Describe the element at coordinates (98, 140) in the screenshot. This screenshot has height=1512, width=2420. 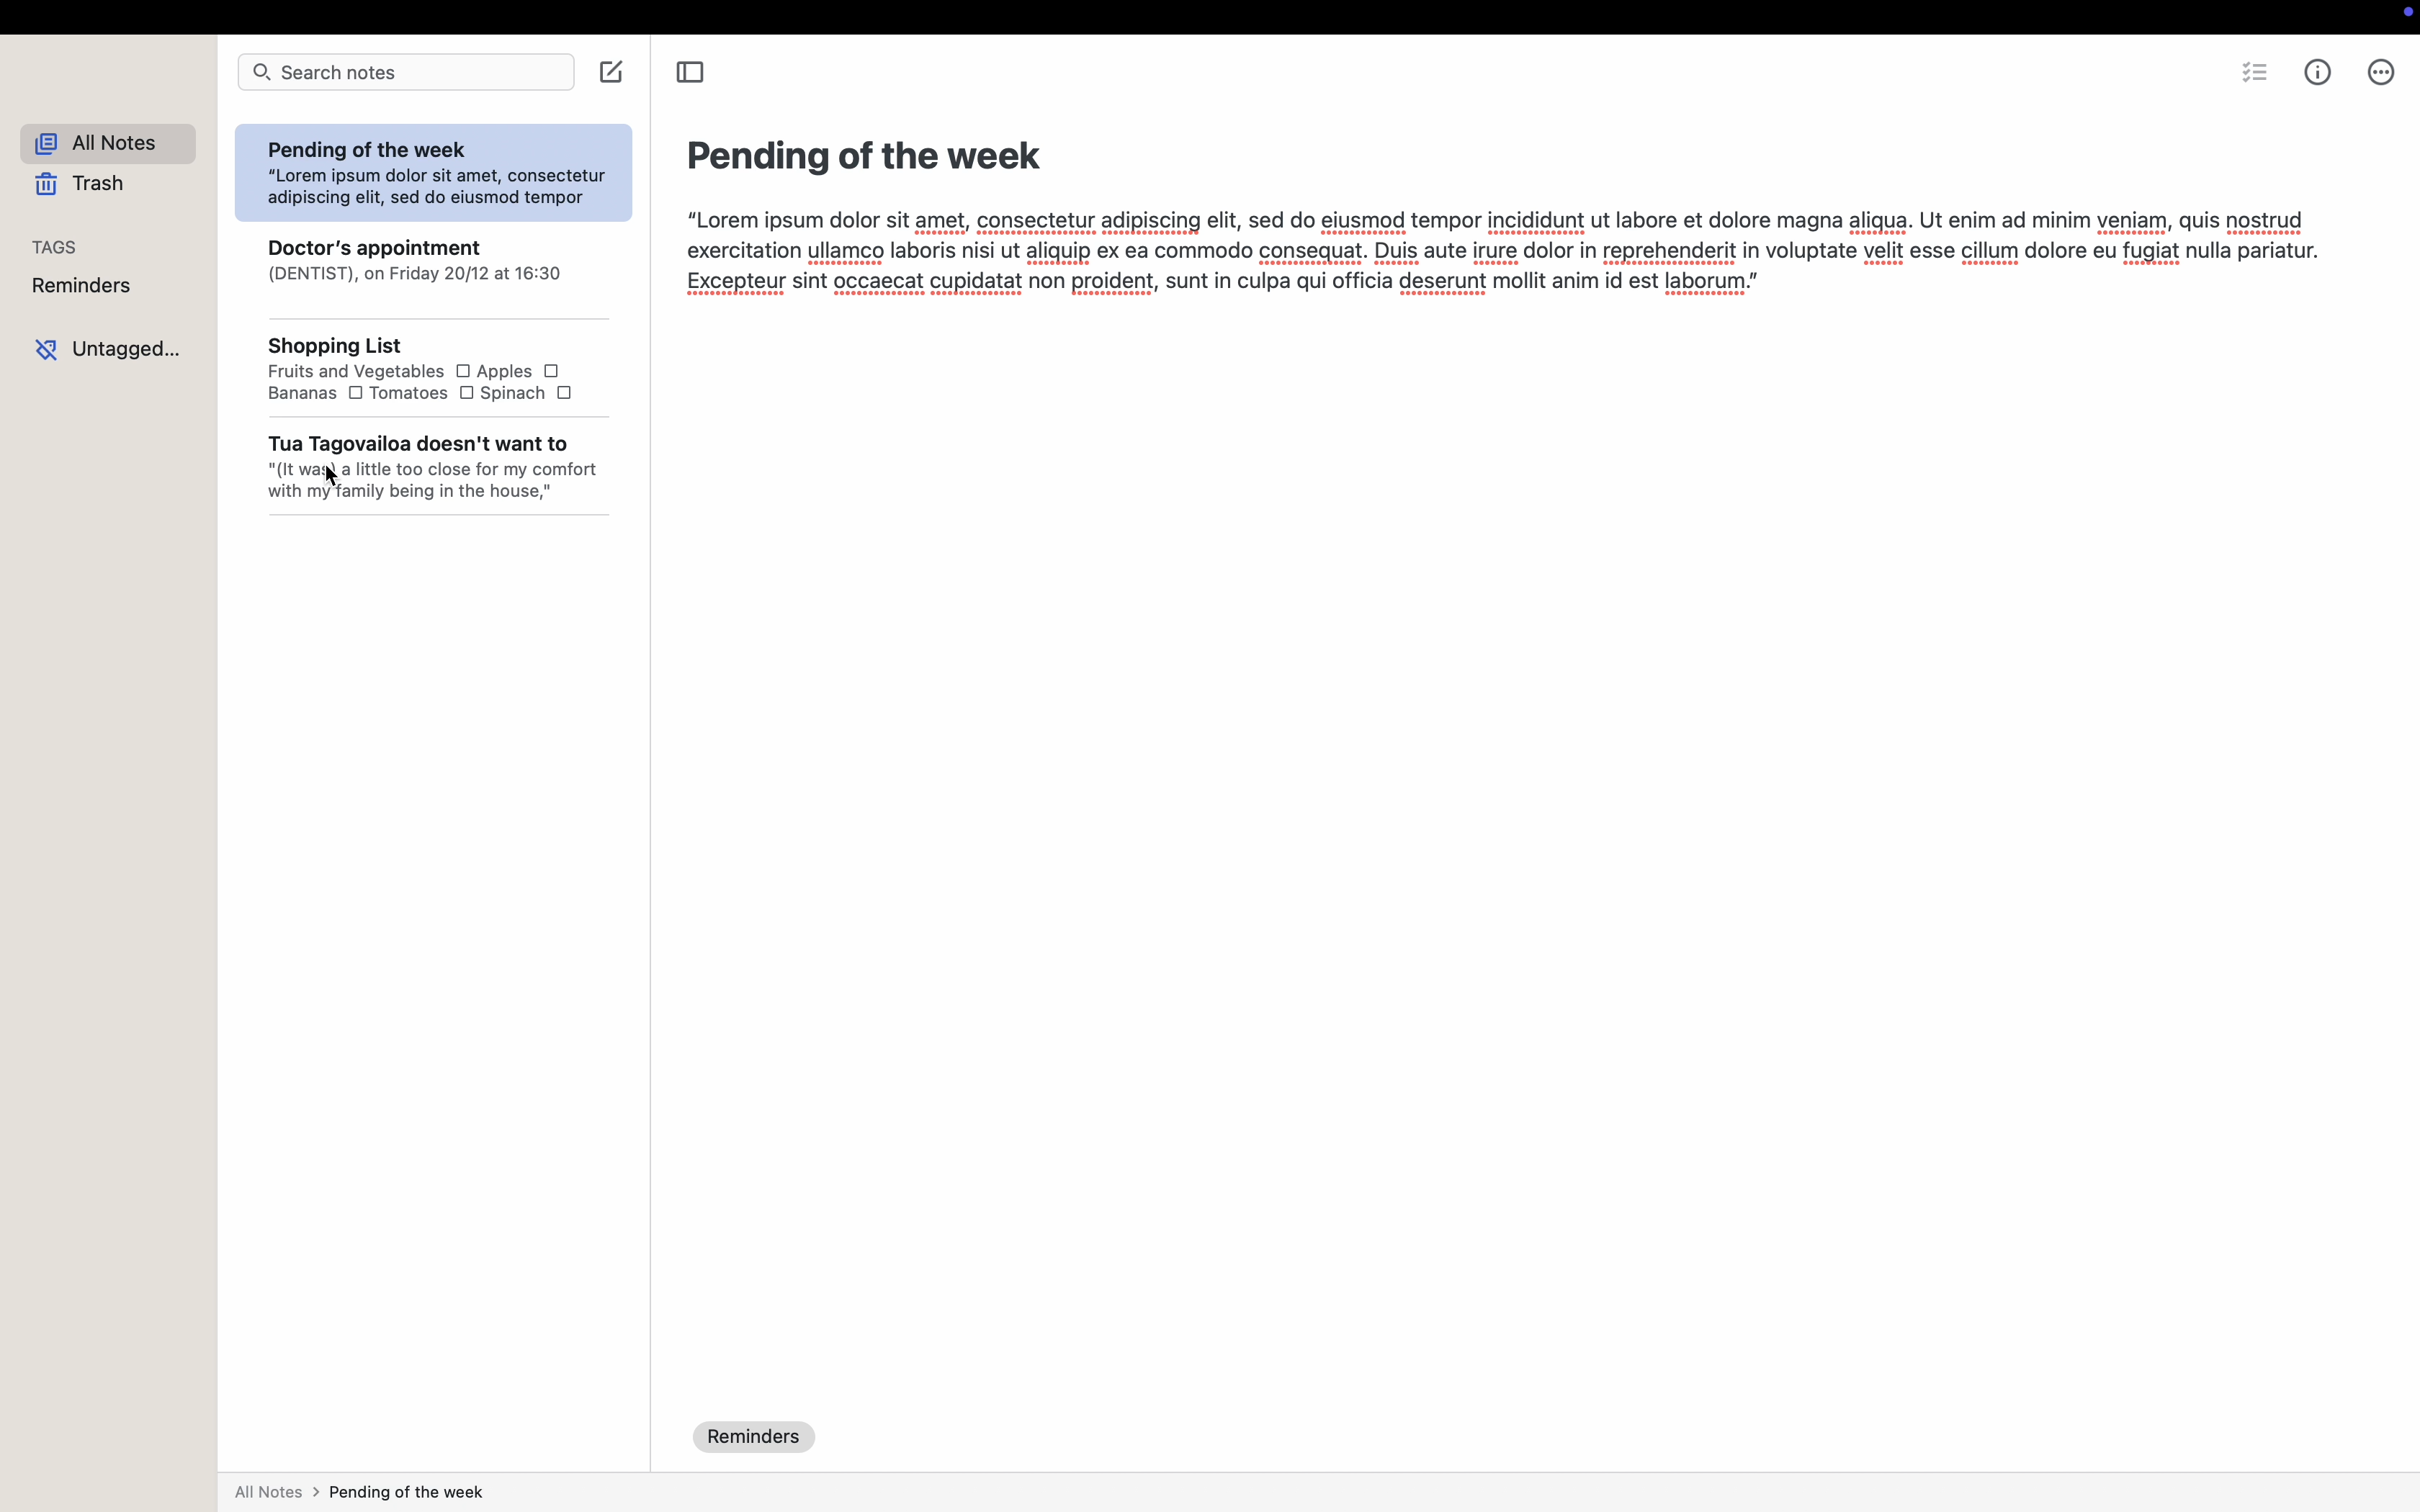
I see `all notes` at that location.